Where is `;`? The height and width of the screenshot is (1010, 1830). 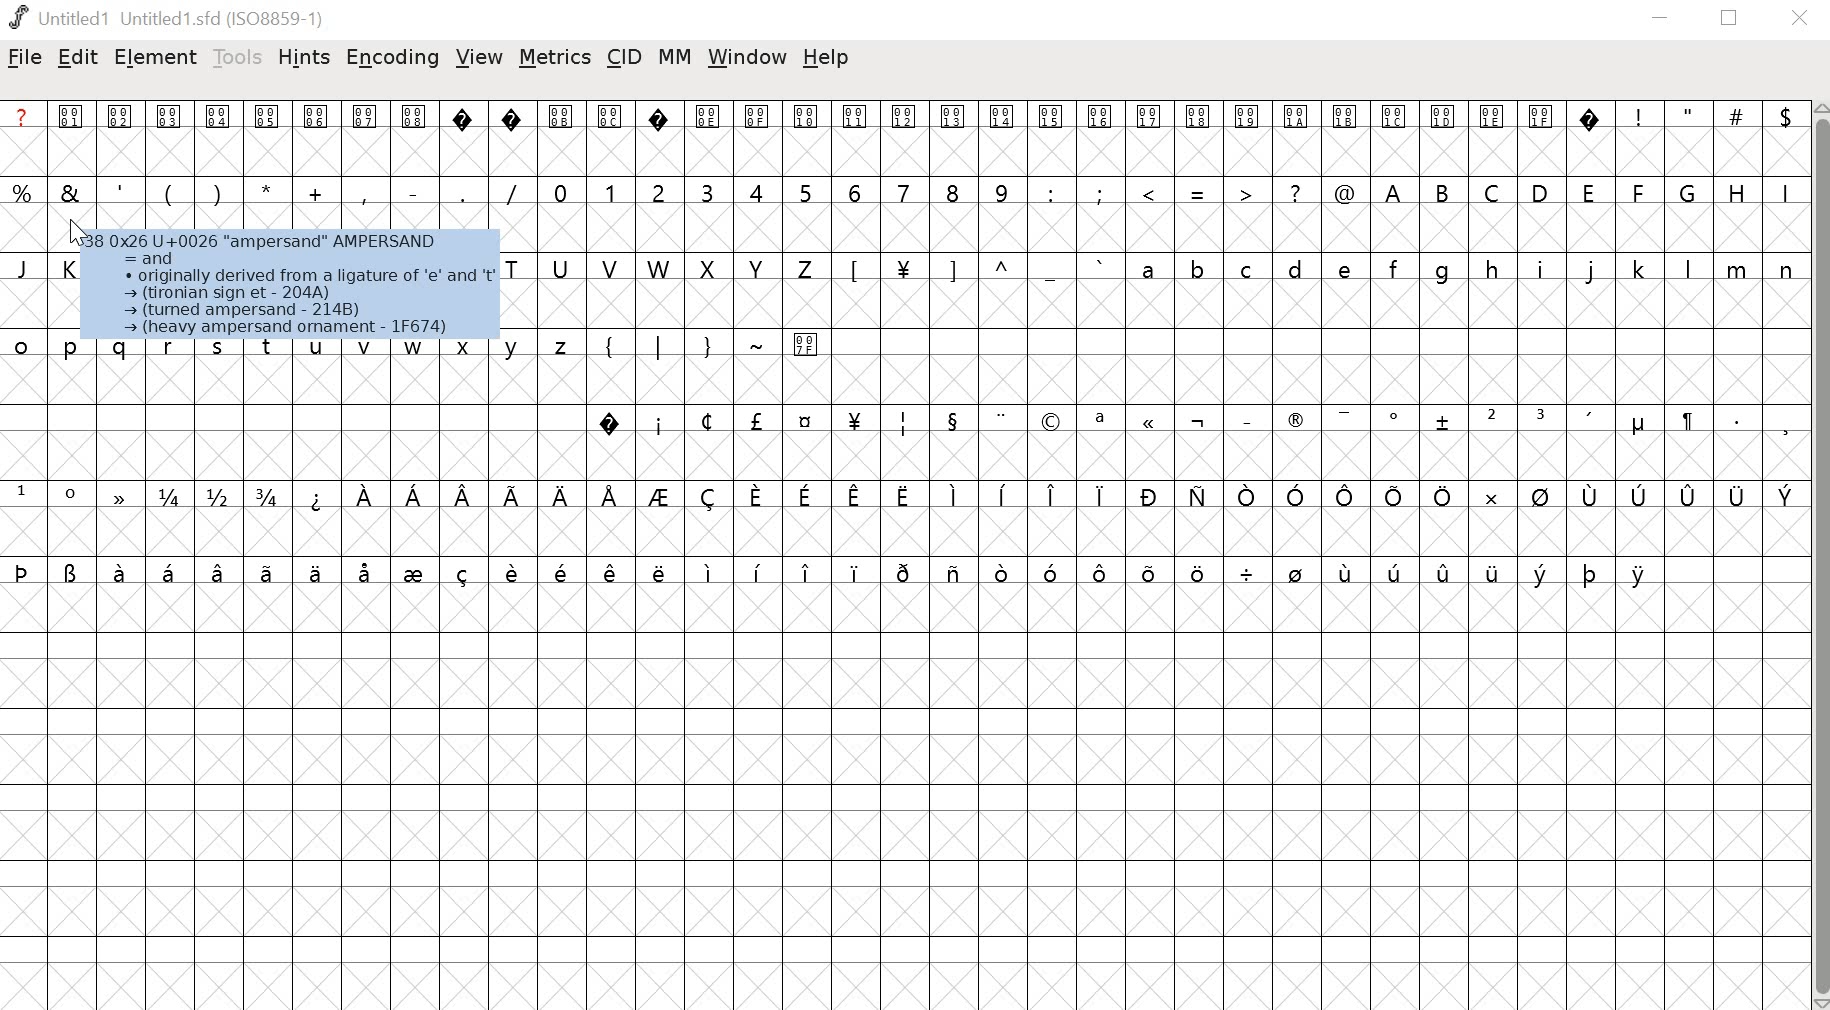 ; is located at coordinates (1102, 192).